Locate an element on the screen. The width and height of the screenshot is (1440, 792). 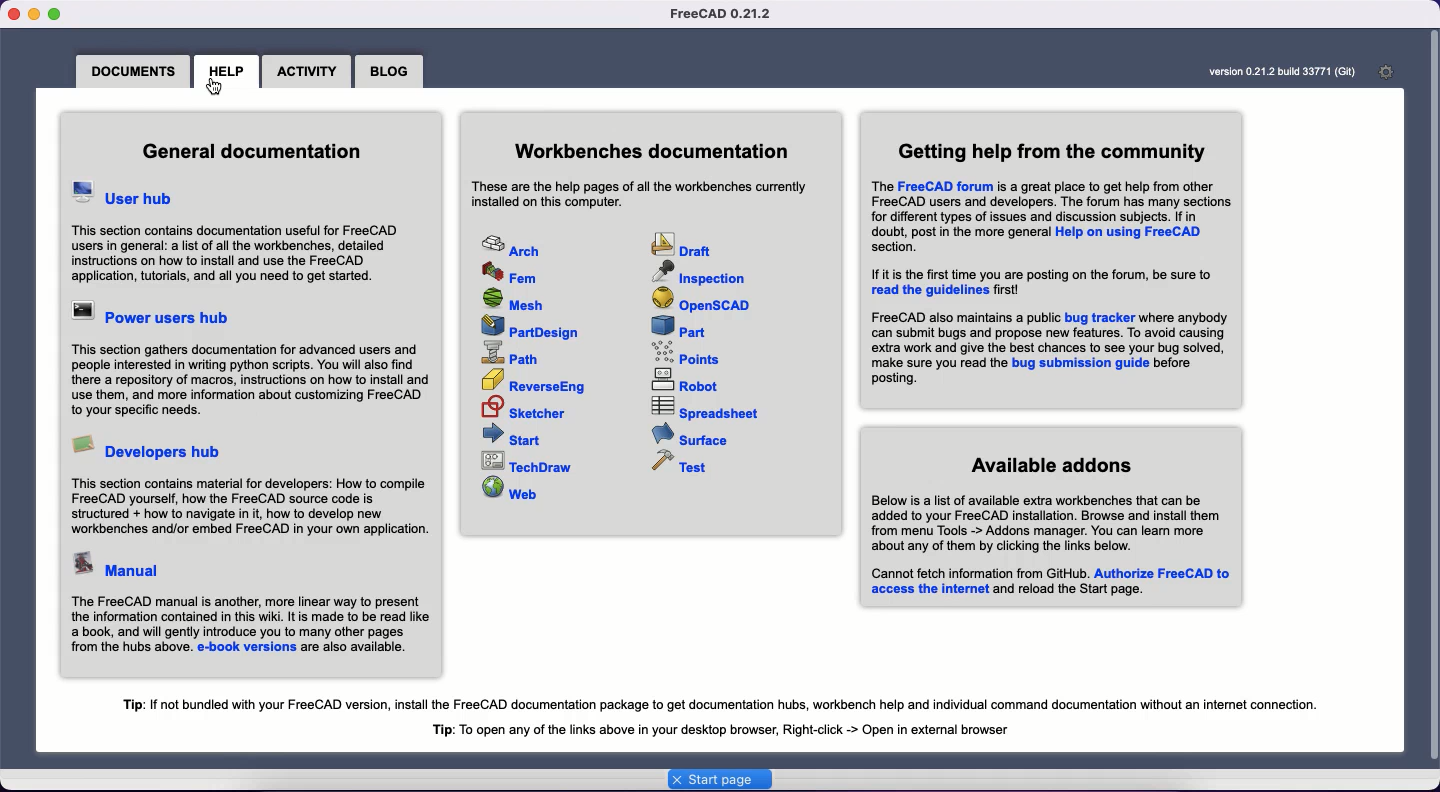
Getting help from the community is located at coordinates (1050, 264).